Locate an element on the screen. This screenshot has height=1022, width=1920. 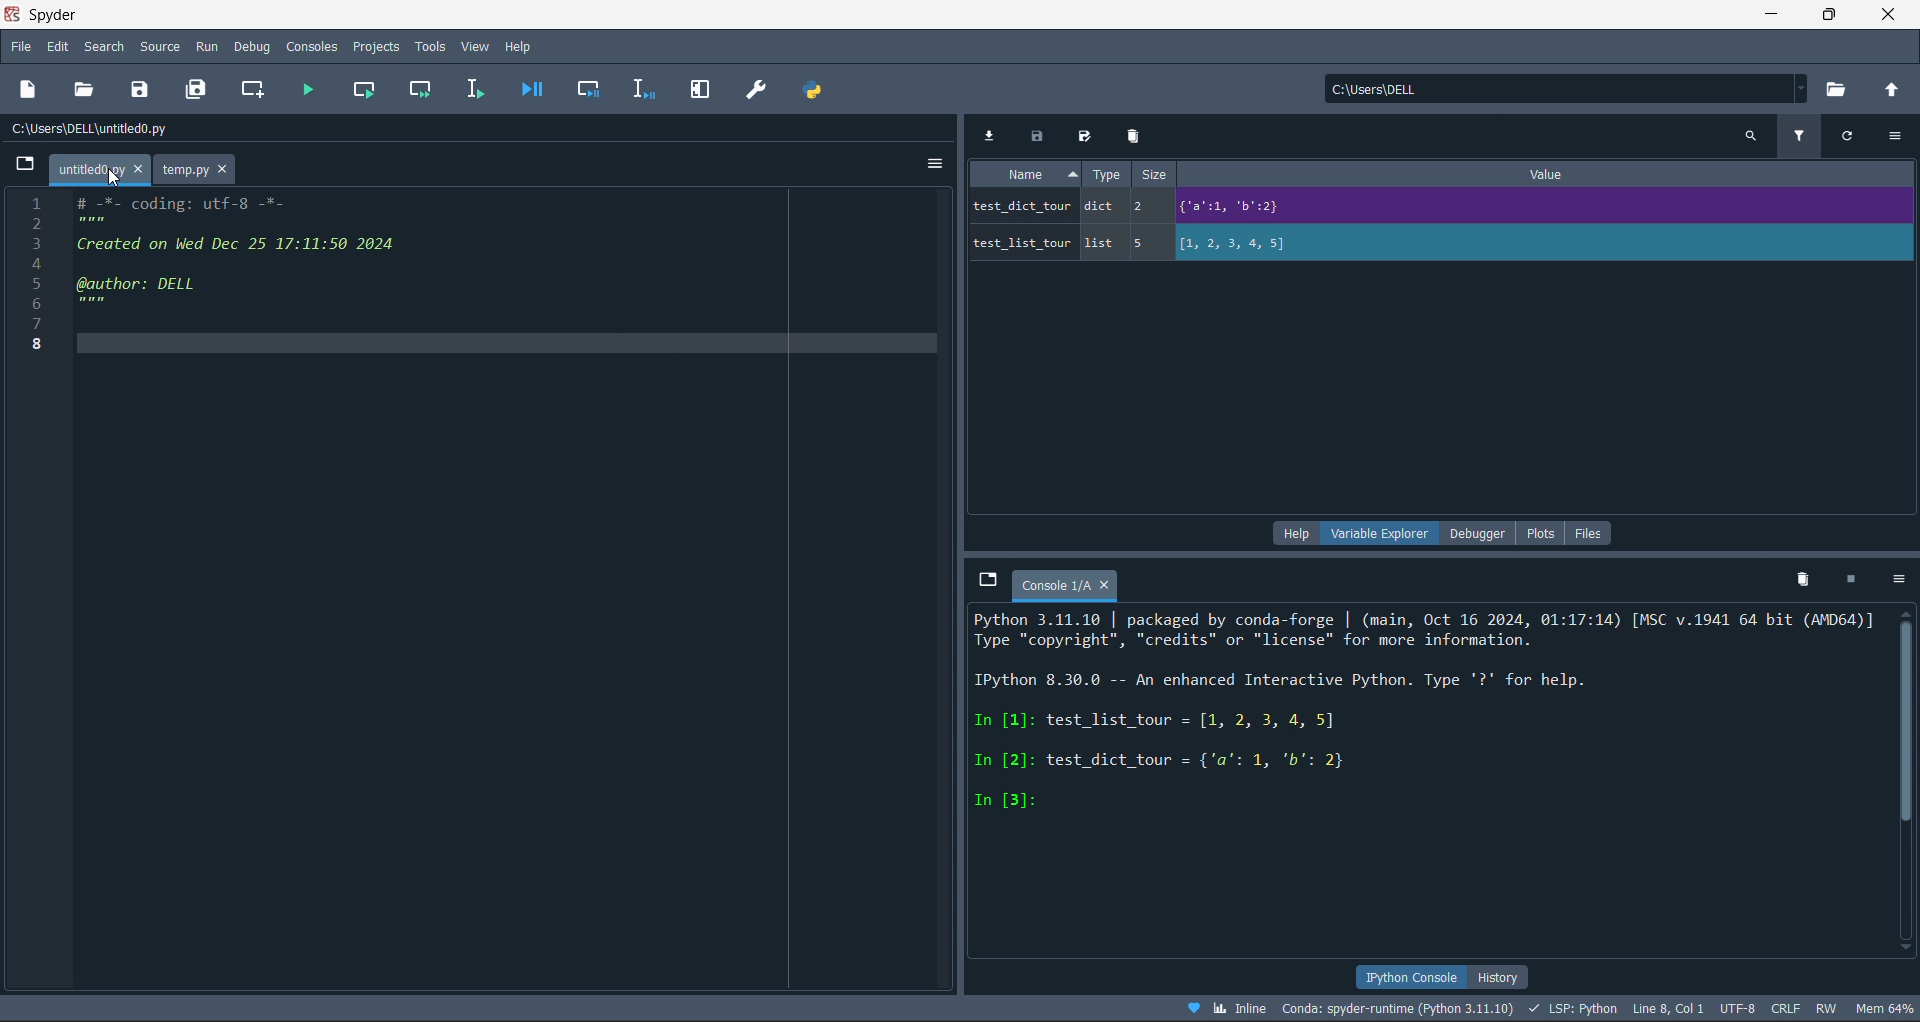
browse tabs is located at coordinates (987, 580).